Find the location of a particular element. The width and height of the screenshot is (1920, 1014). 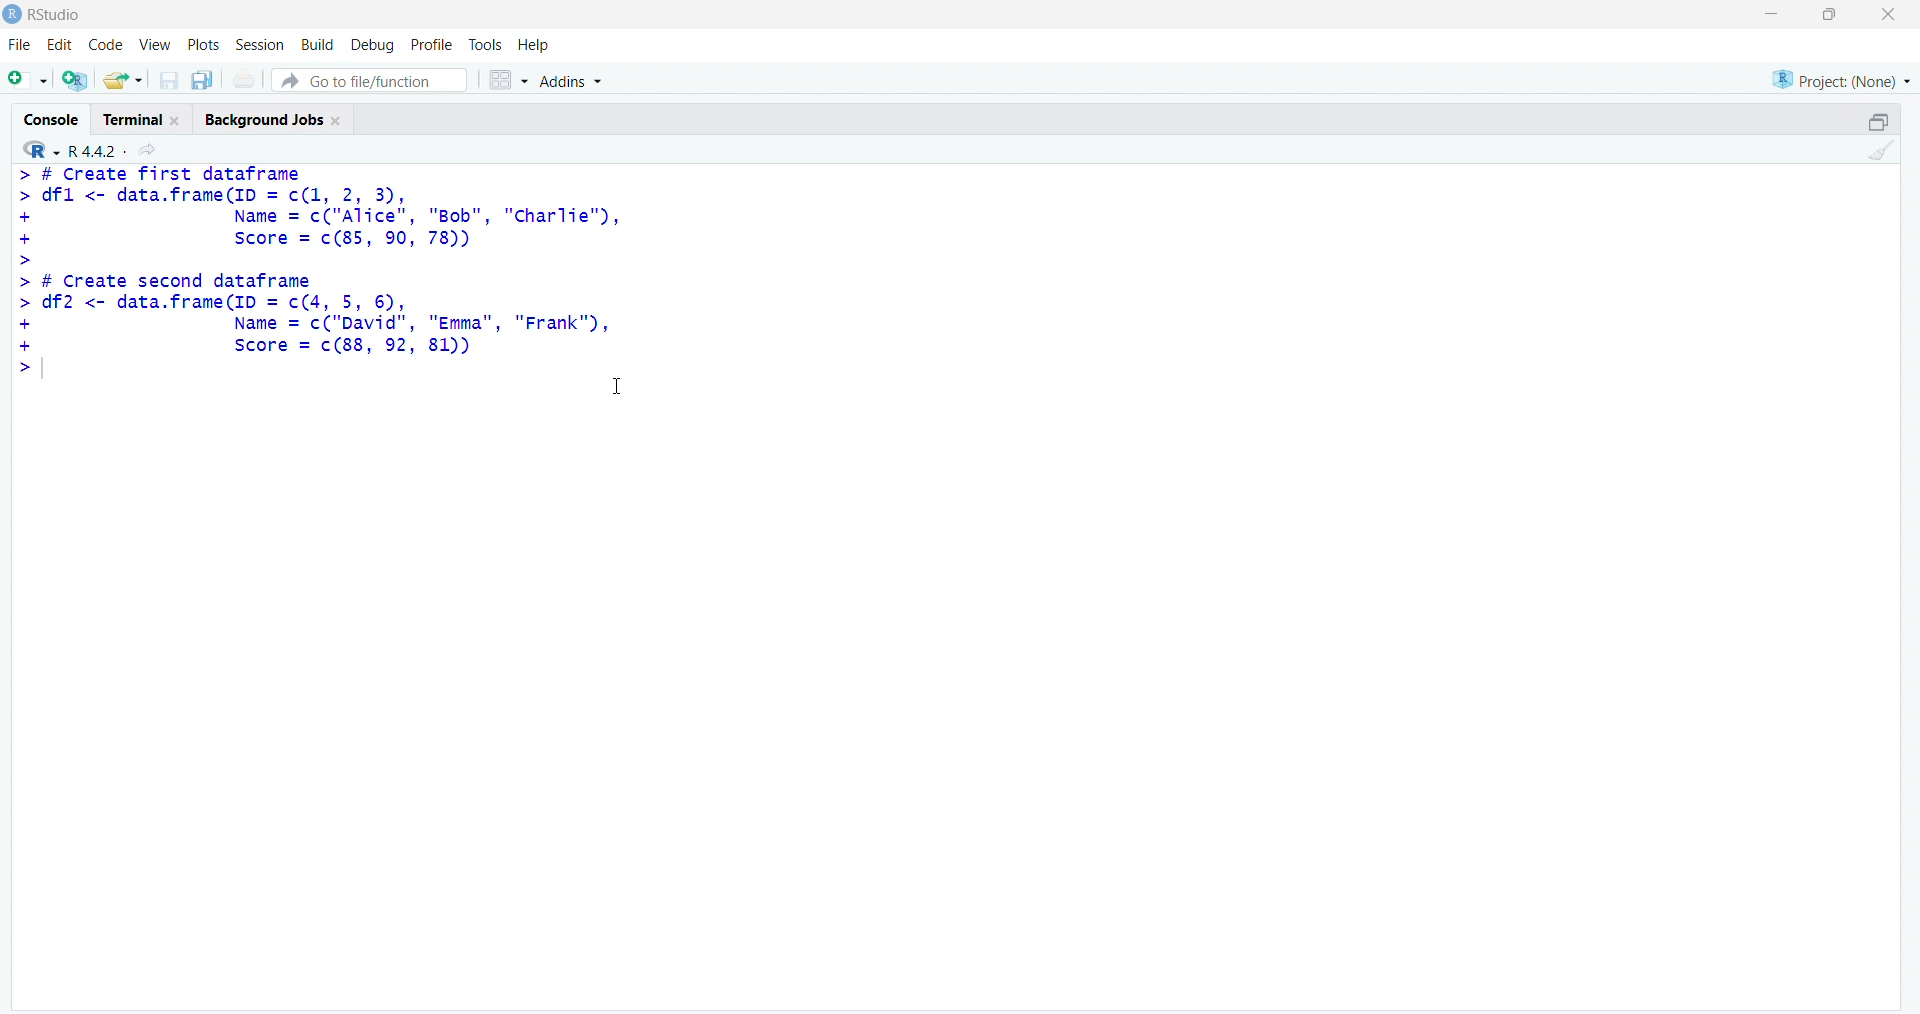

File is located at coordinates (21, 45).